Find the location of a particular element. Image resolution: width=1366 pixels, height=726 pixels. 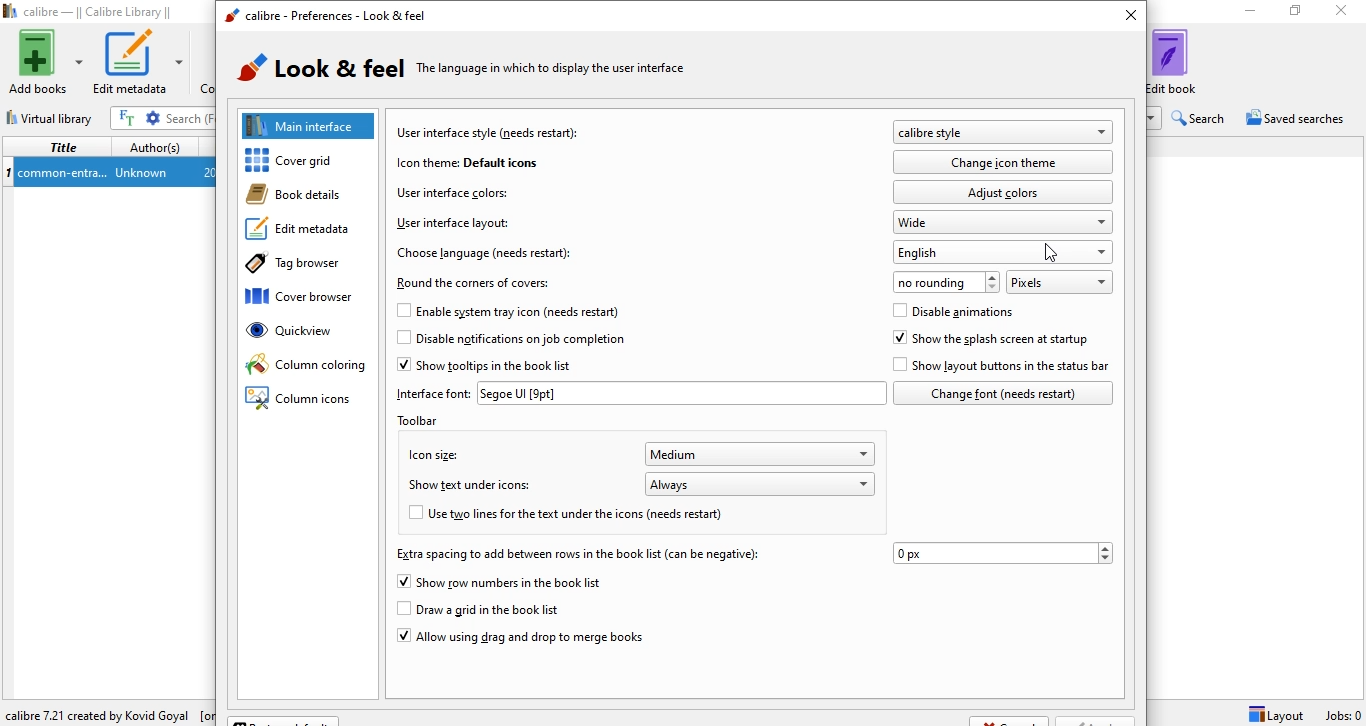

user interface colors is located at coordinates (452, 191).